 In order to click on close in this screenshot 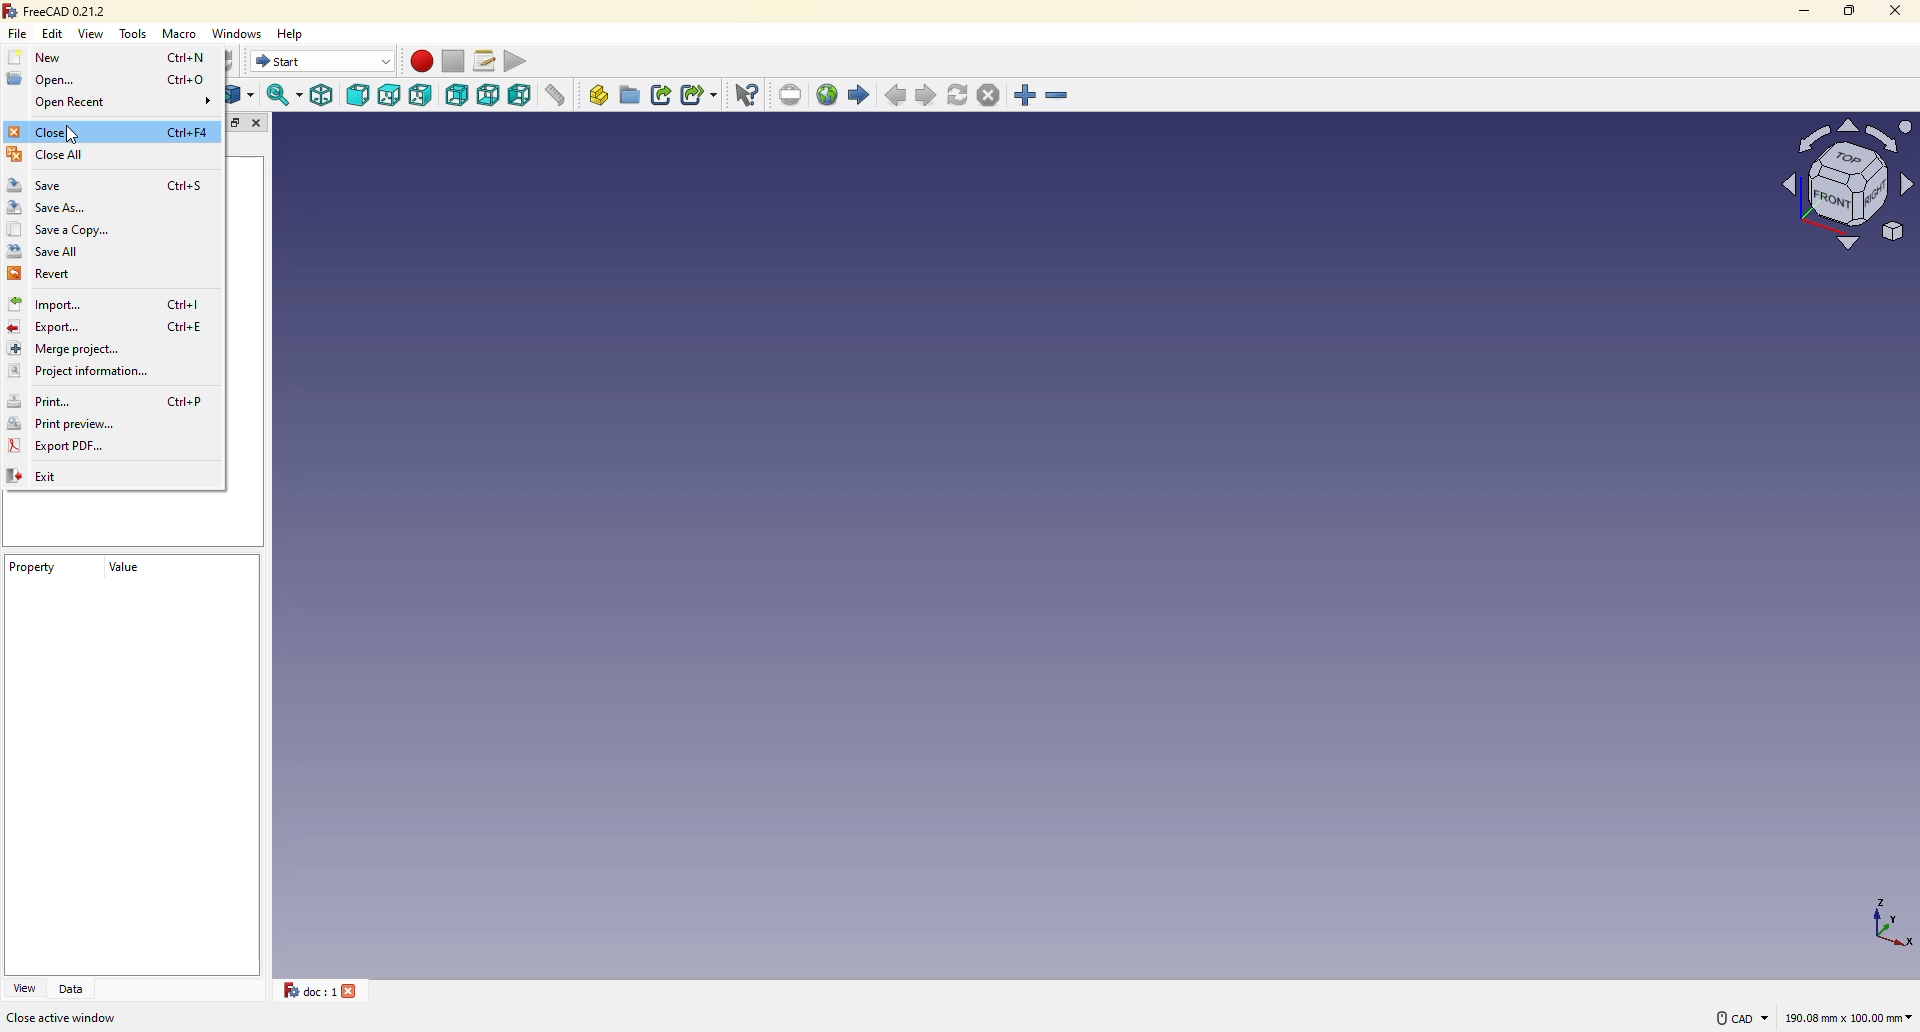, I will do `click(260, 125)`.